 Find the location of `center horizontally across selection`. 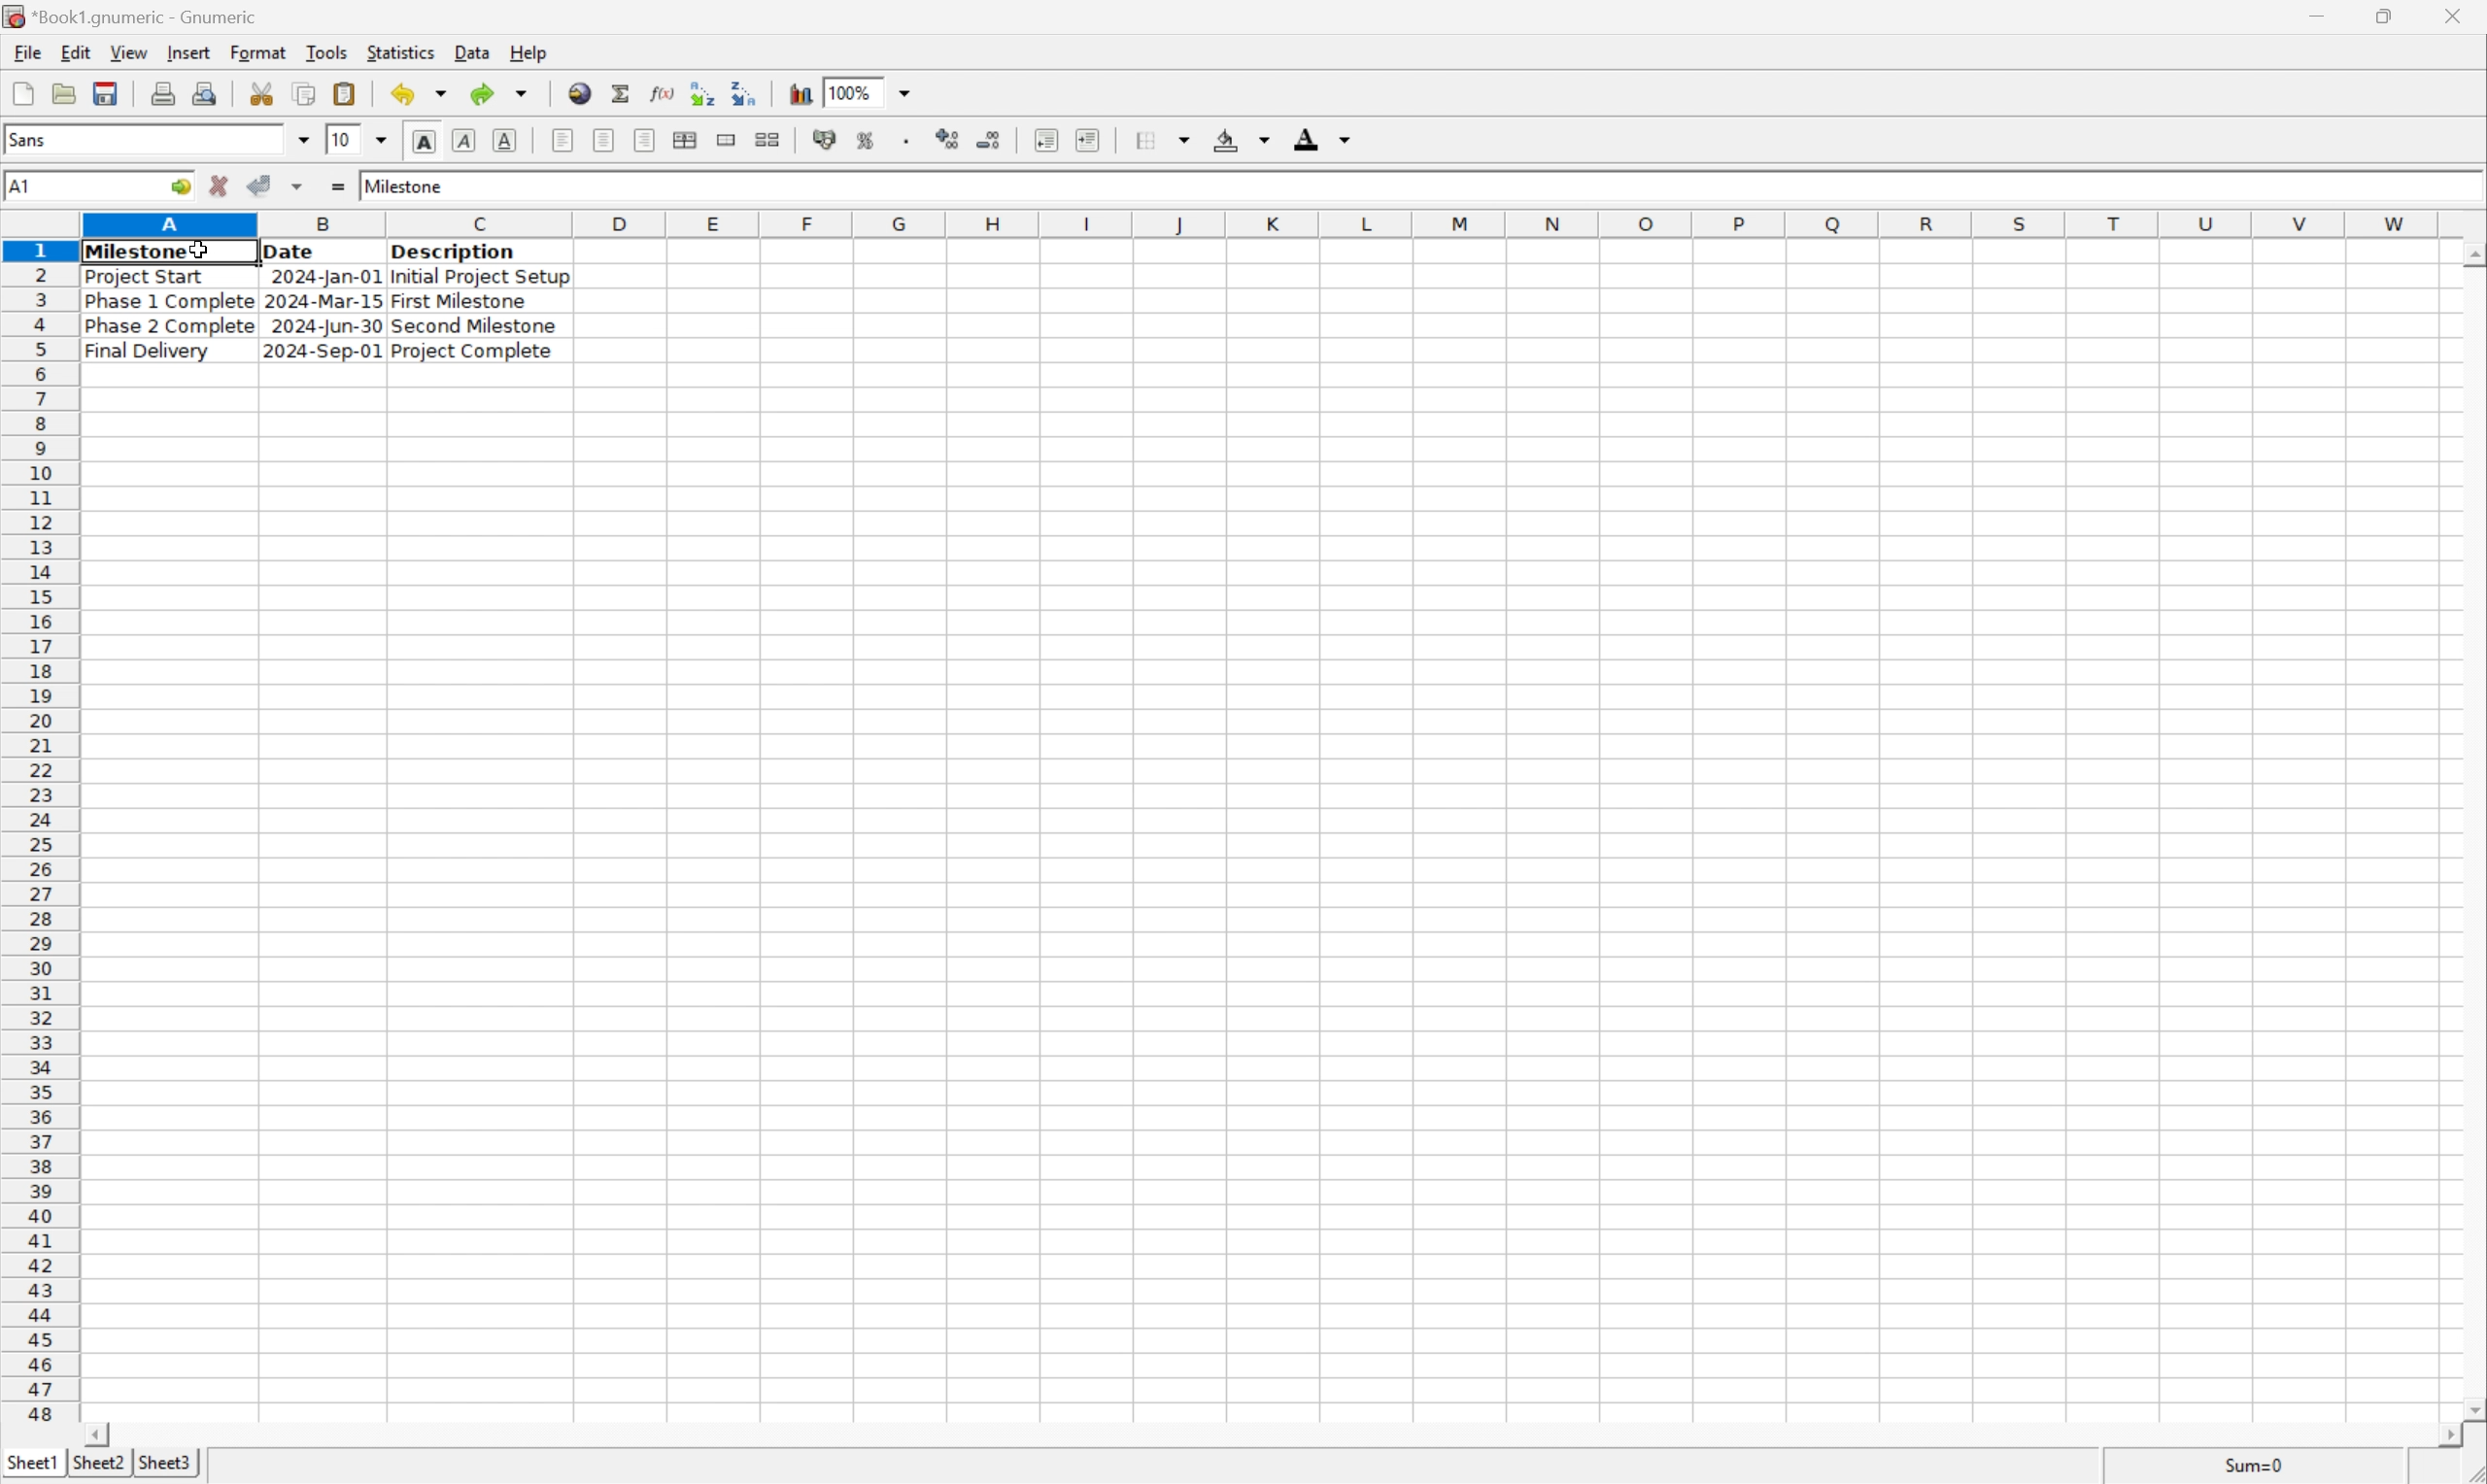

center horizontally across selection is located at coordinates (686, 140).